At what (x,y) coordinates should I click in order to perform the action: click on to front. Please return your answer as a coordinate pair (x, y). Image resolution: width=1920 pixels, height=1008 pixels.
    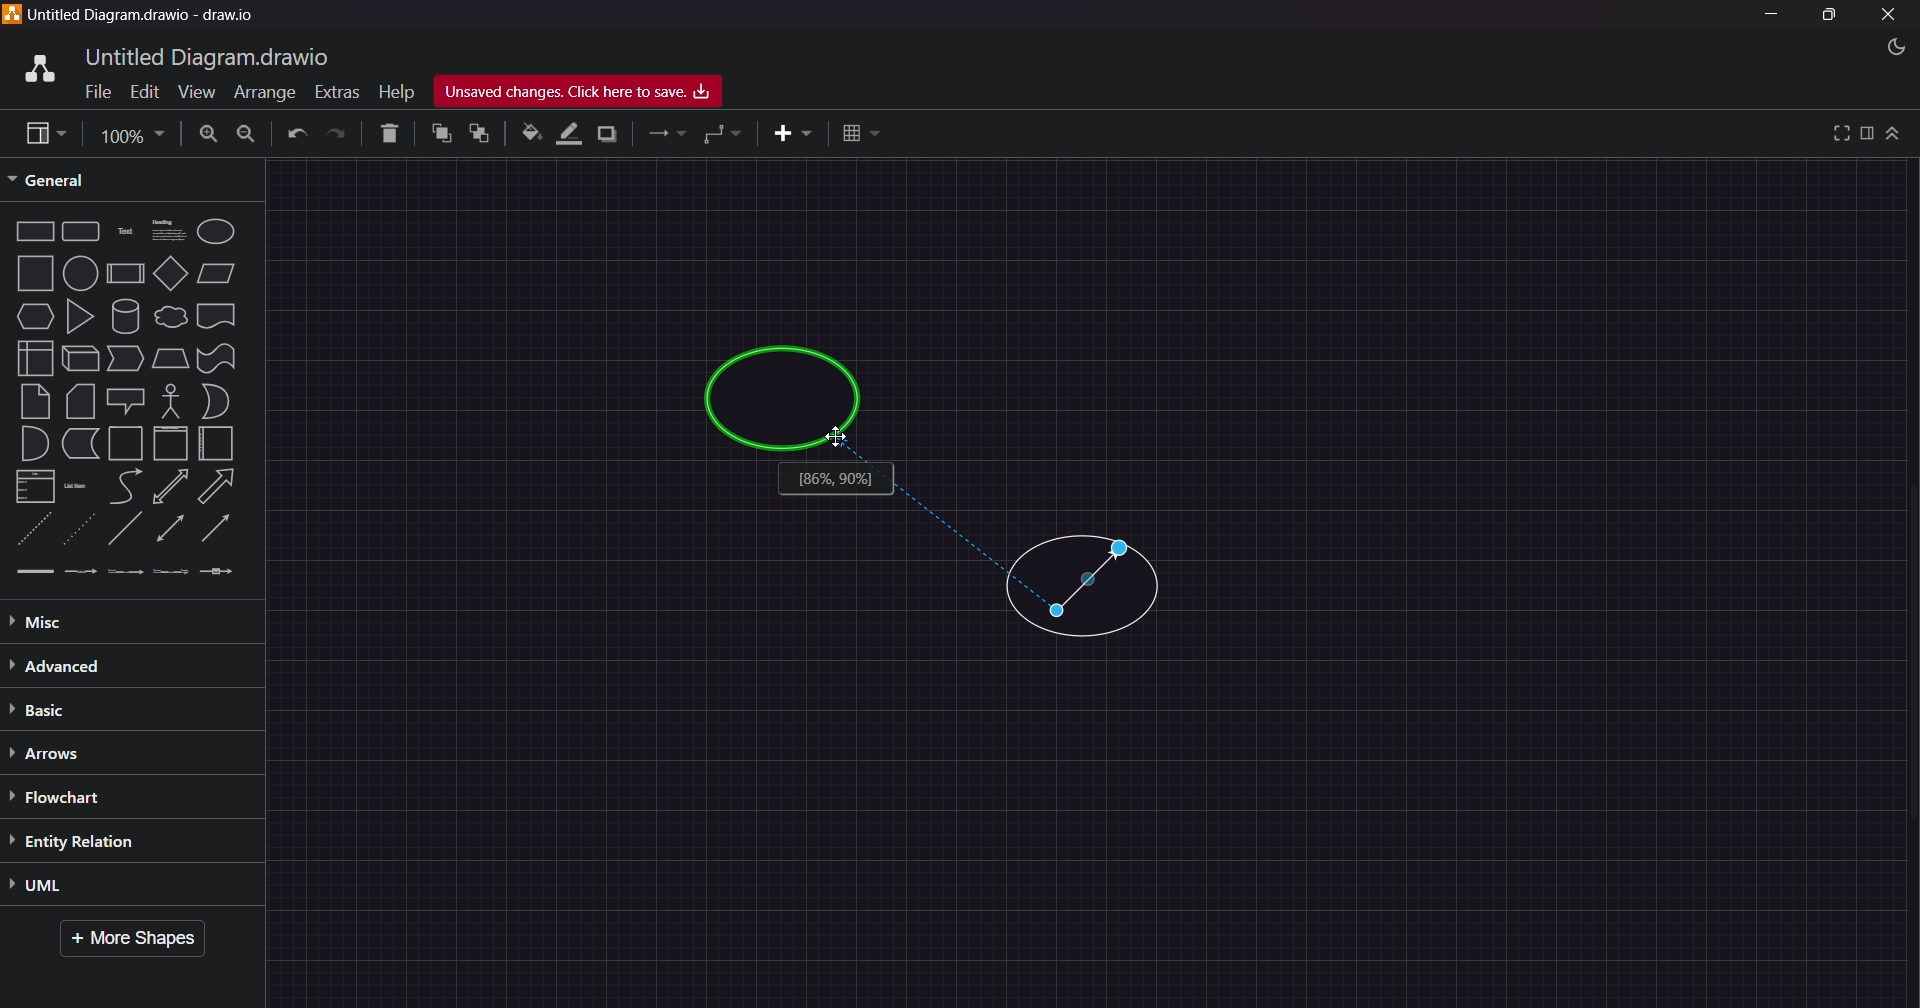
    Looking at the image, I should click on (439, 134).